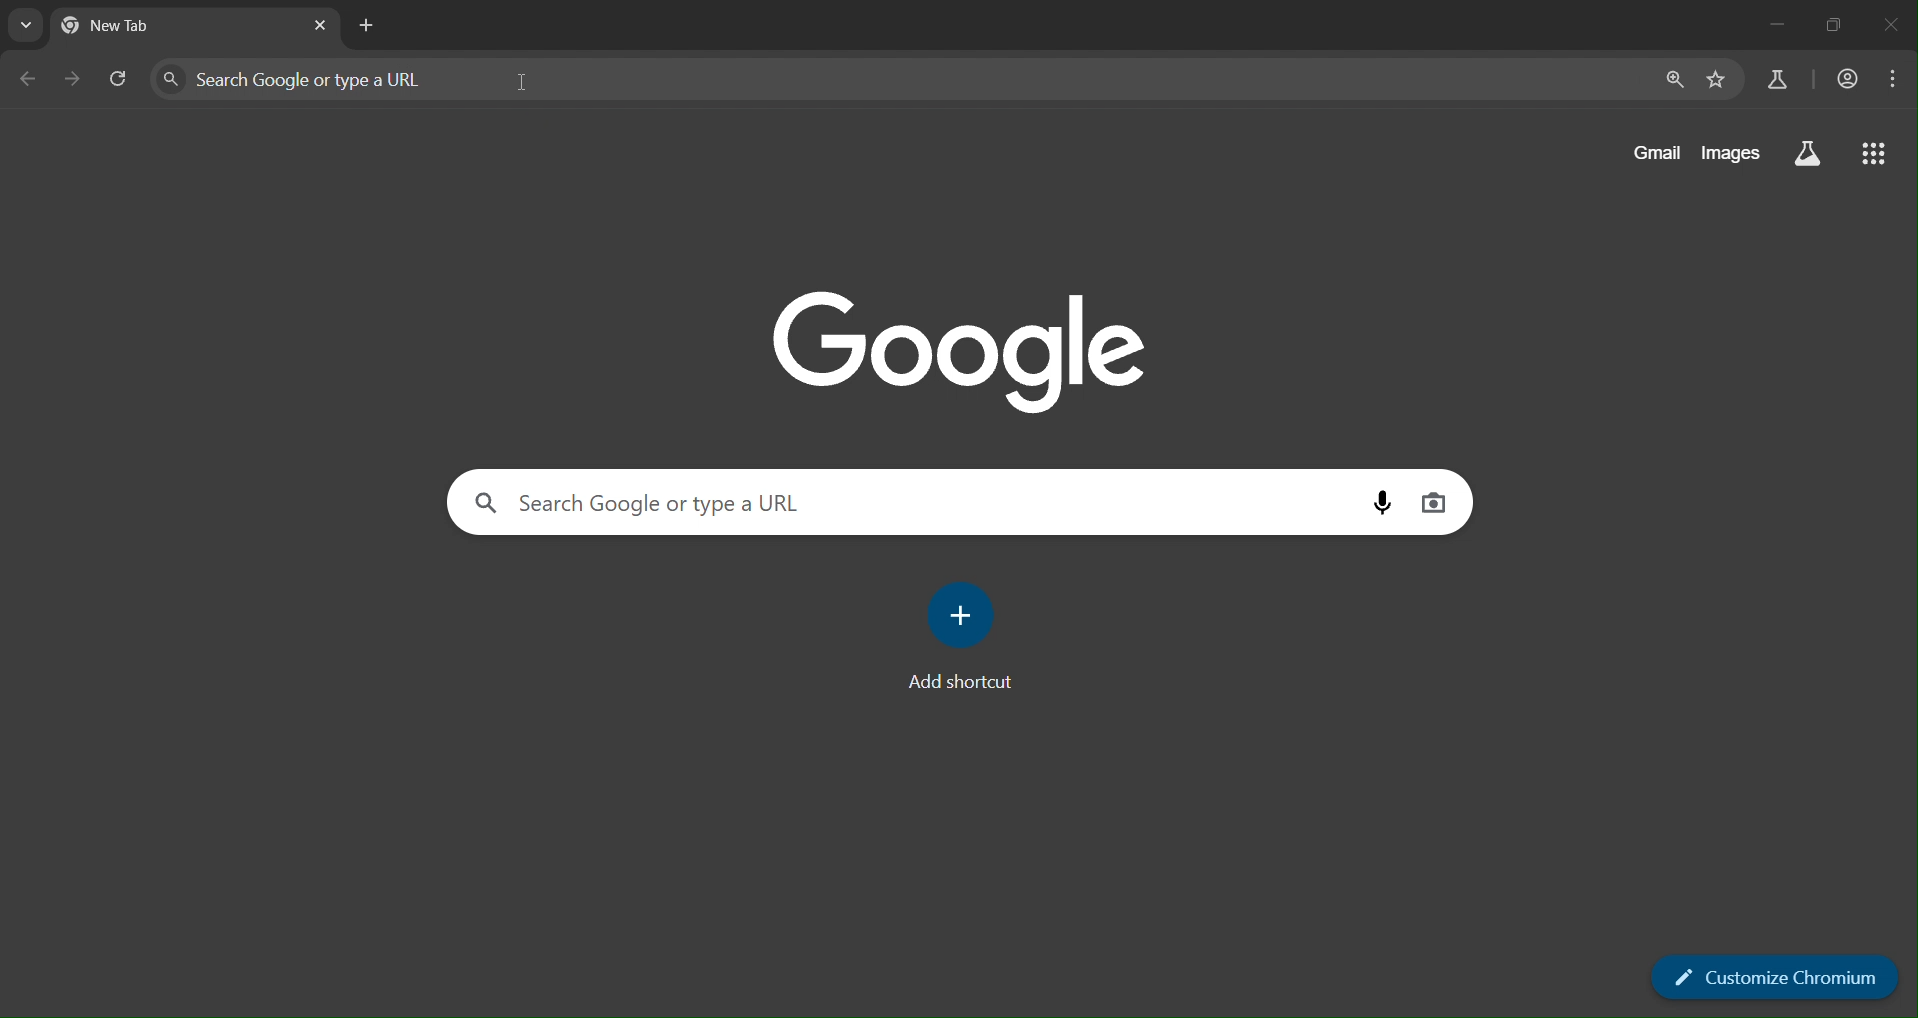 The width and height of the screenshot is (1918, 1018). I want to click on go back one page, so click(28, 79).